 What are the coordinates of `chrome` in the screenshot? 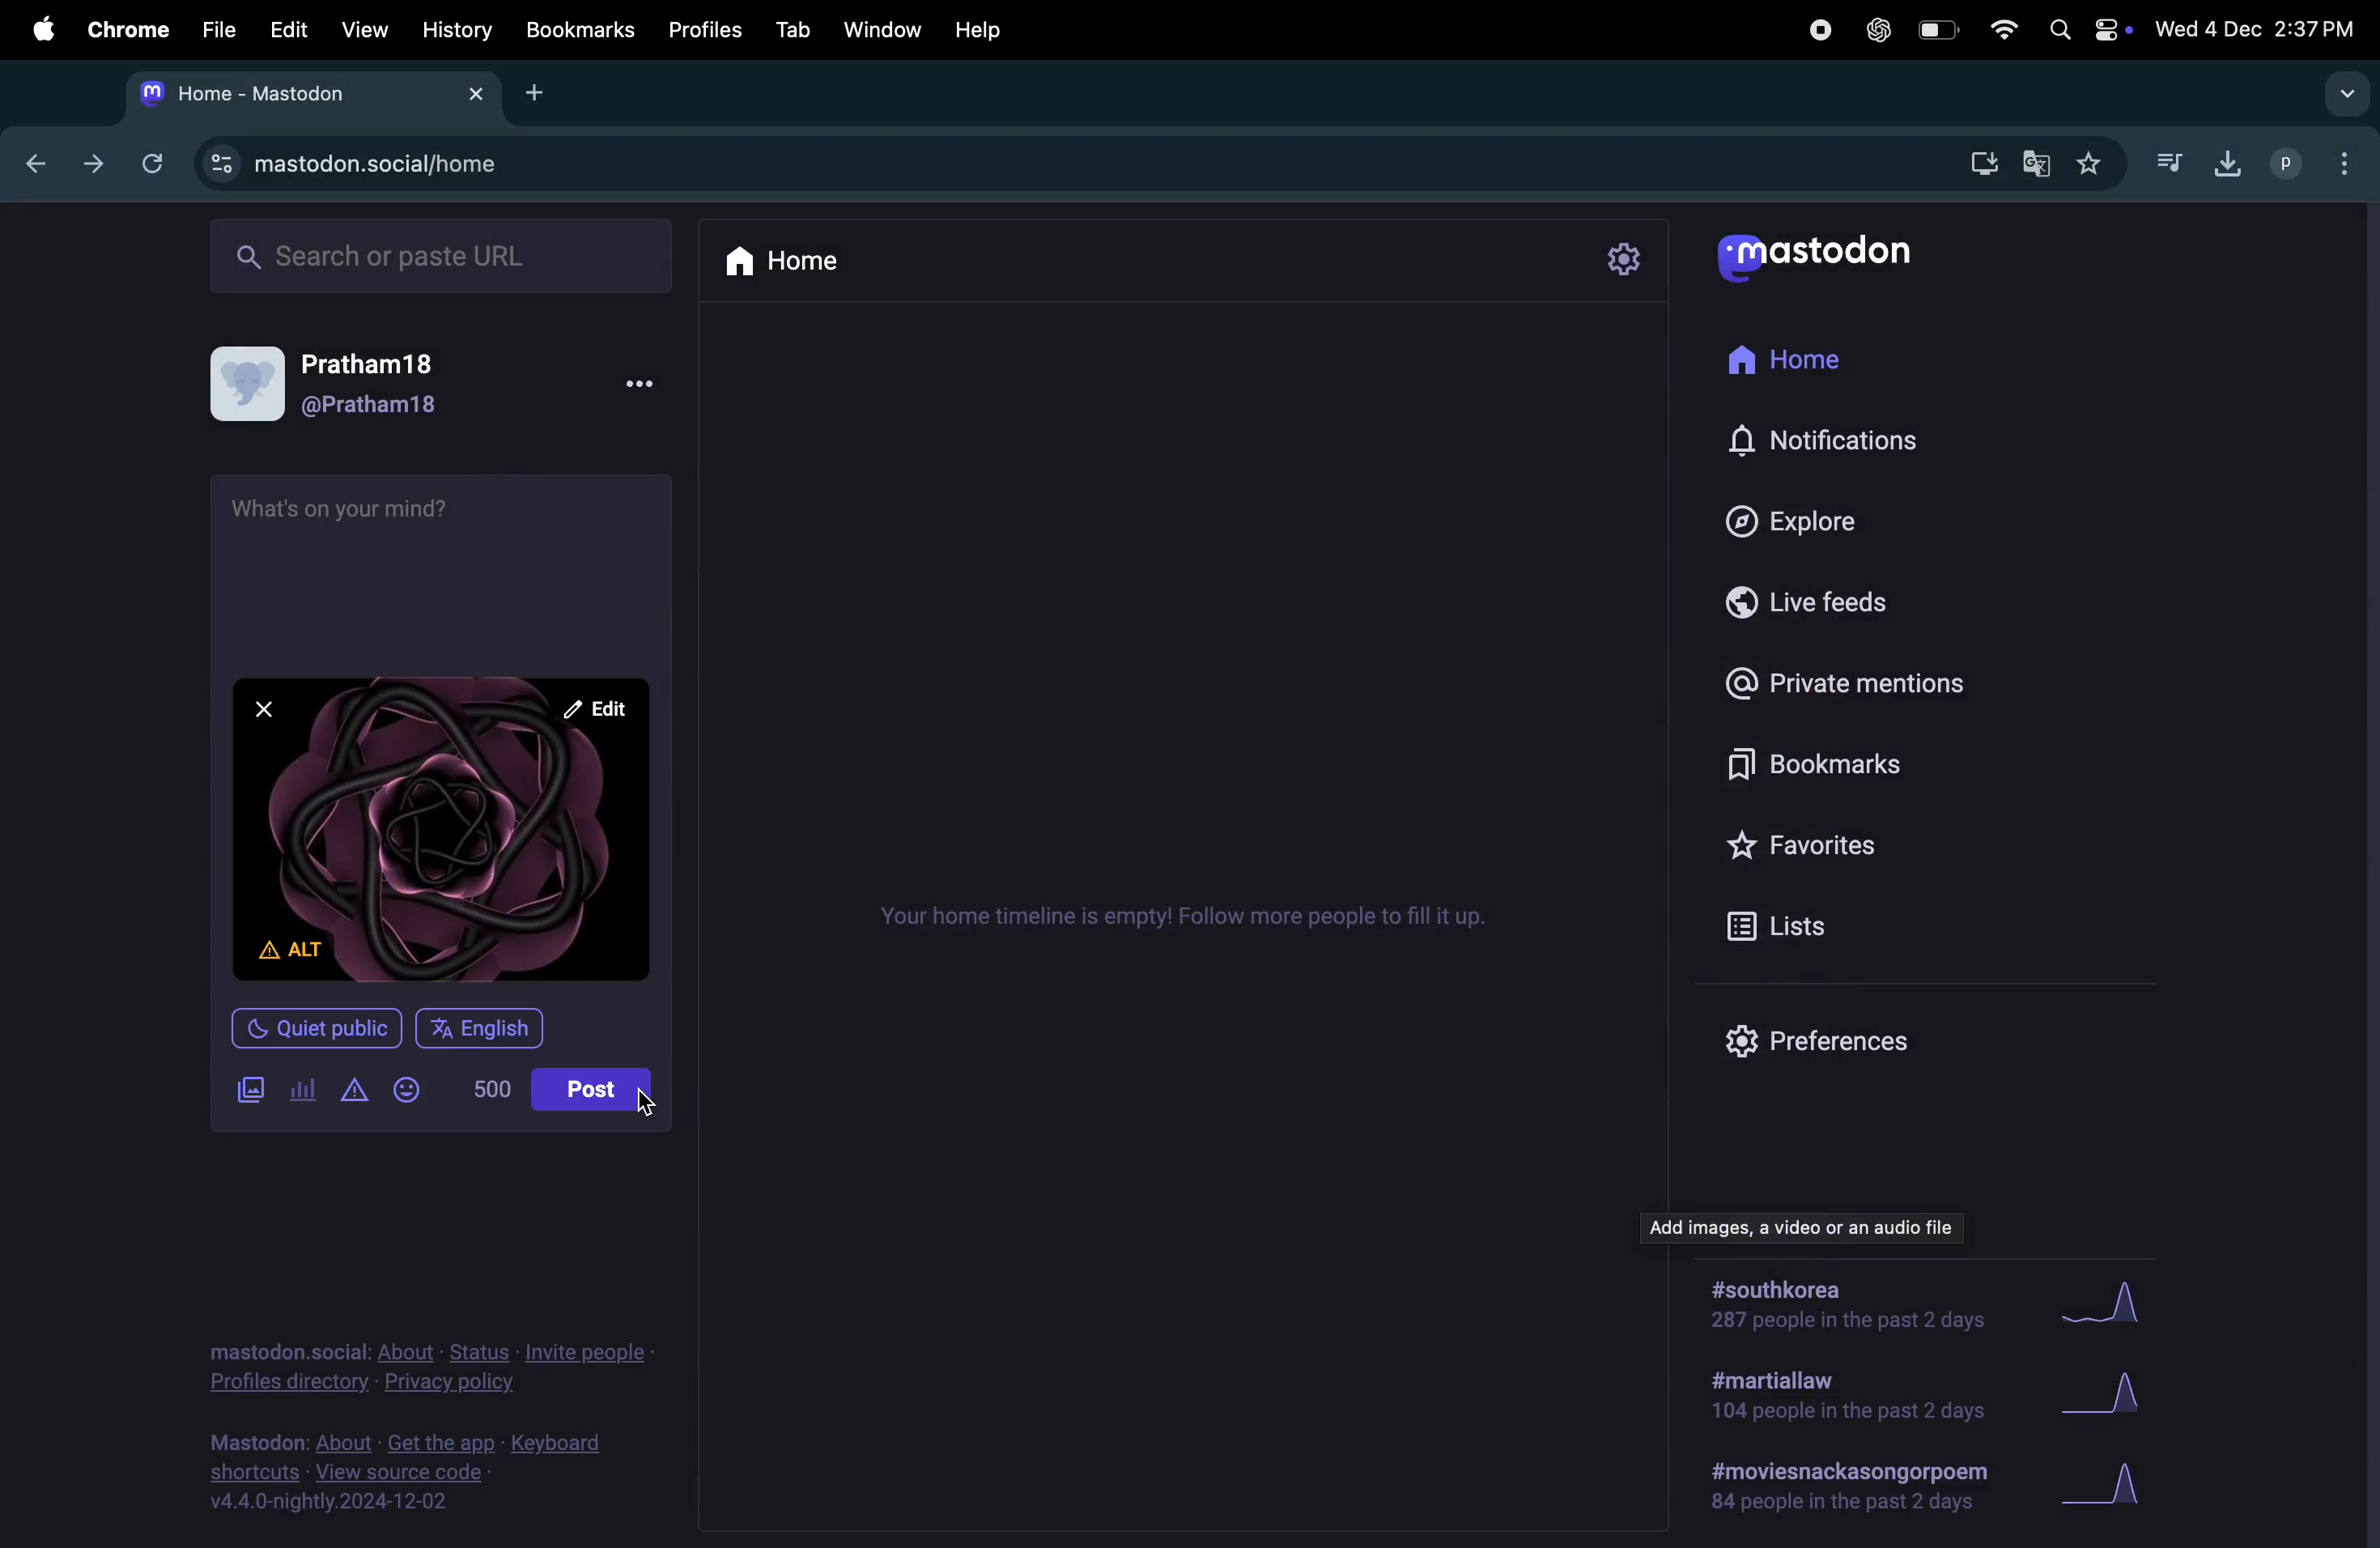 It's located at (124, 29).